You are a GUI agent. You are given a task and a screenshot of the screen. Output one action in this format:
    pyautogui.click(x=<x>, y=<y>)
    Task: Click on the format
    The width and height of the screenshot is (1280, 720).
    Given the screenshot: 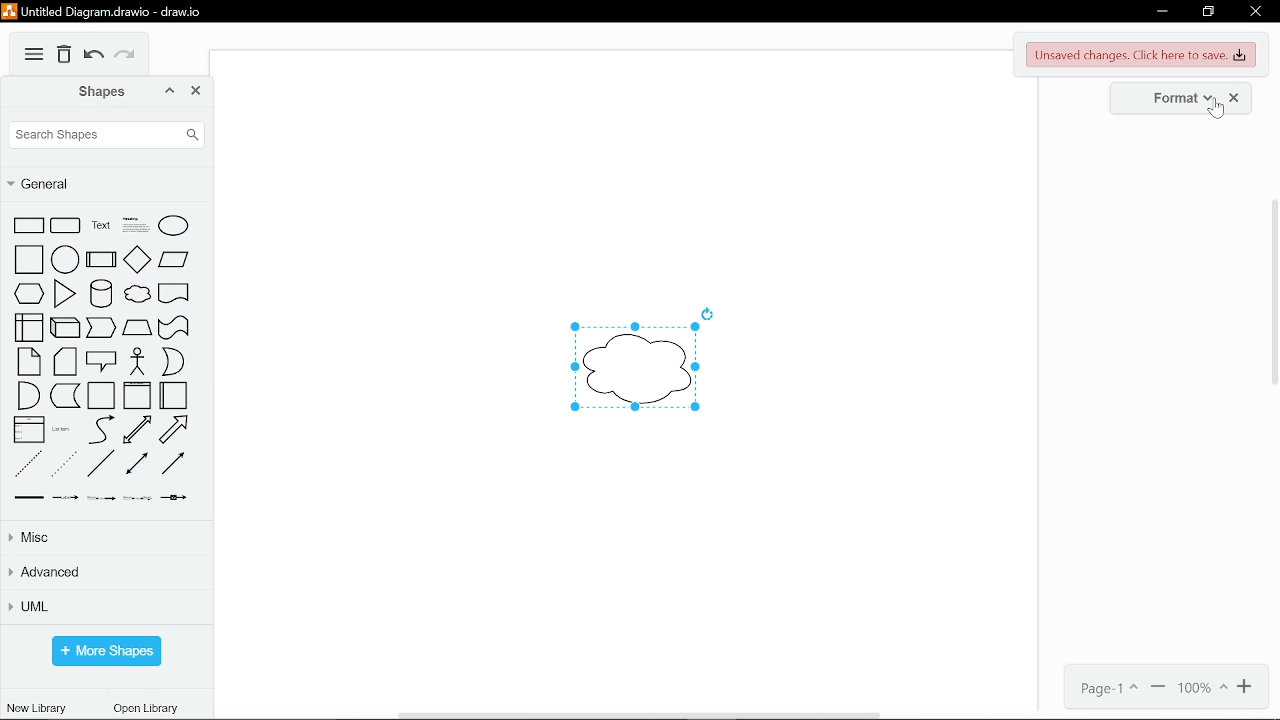 What is the action you would take?
    pyautogui.click(x=1170, y=97)
    